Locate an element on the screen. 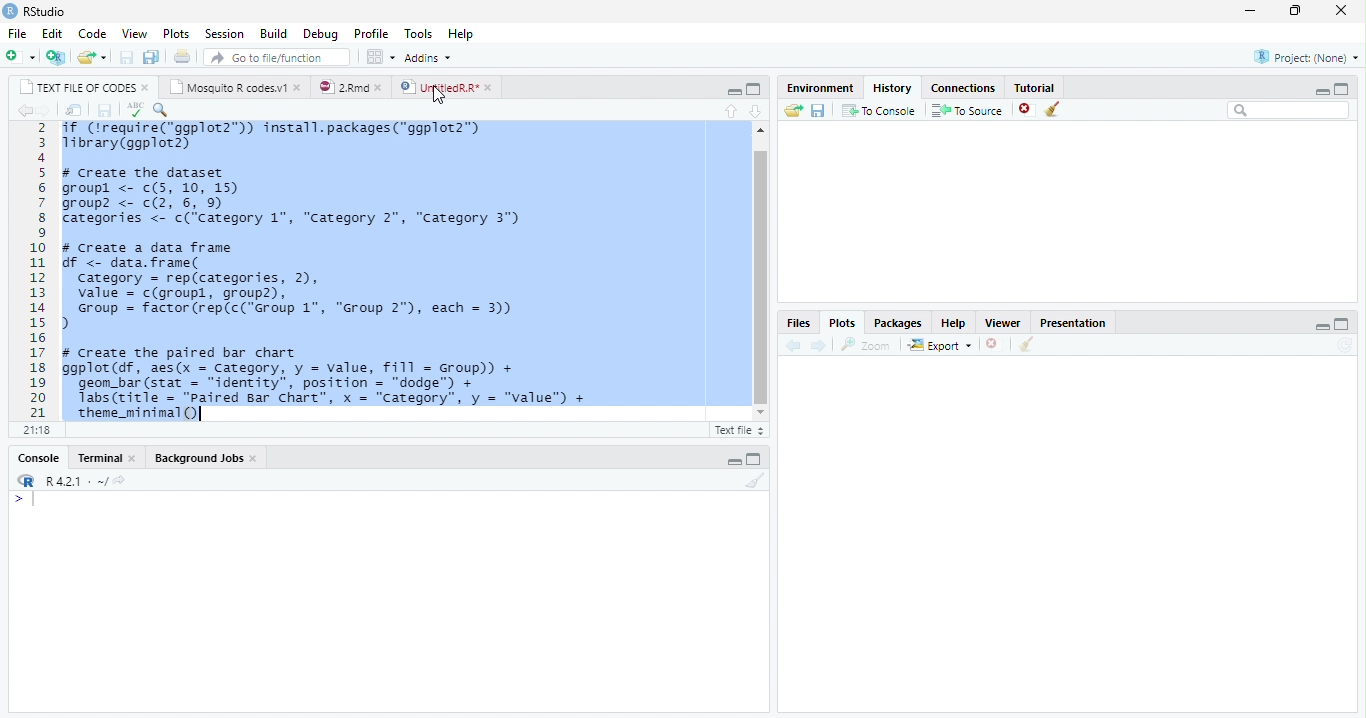 The height and width of the screenshot is (718, 1366). sync is located at coordinates (1347, 347).